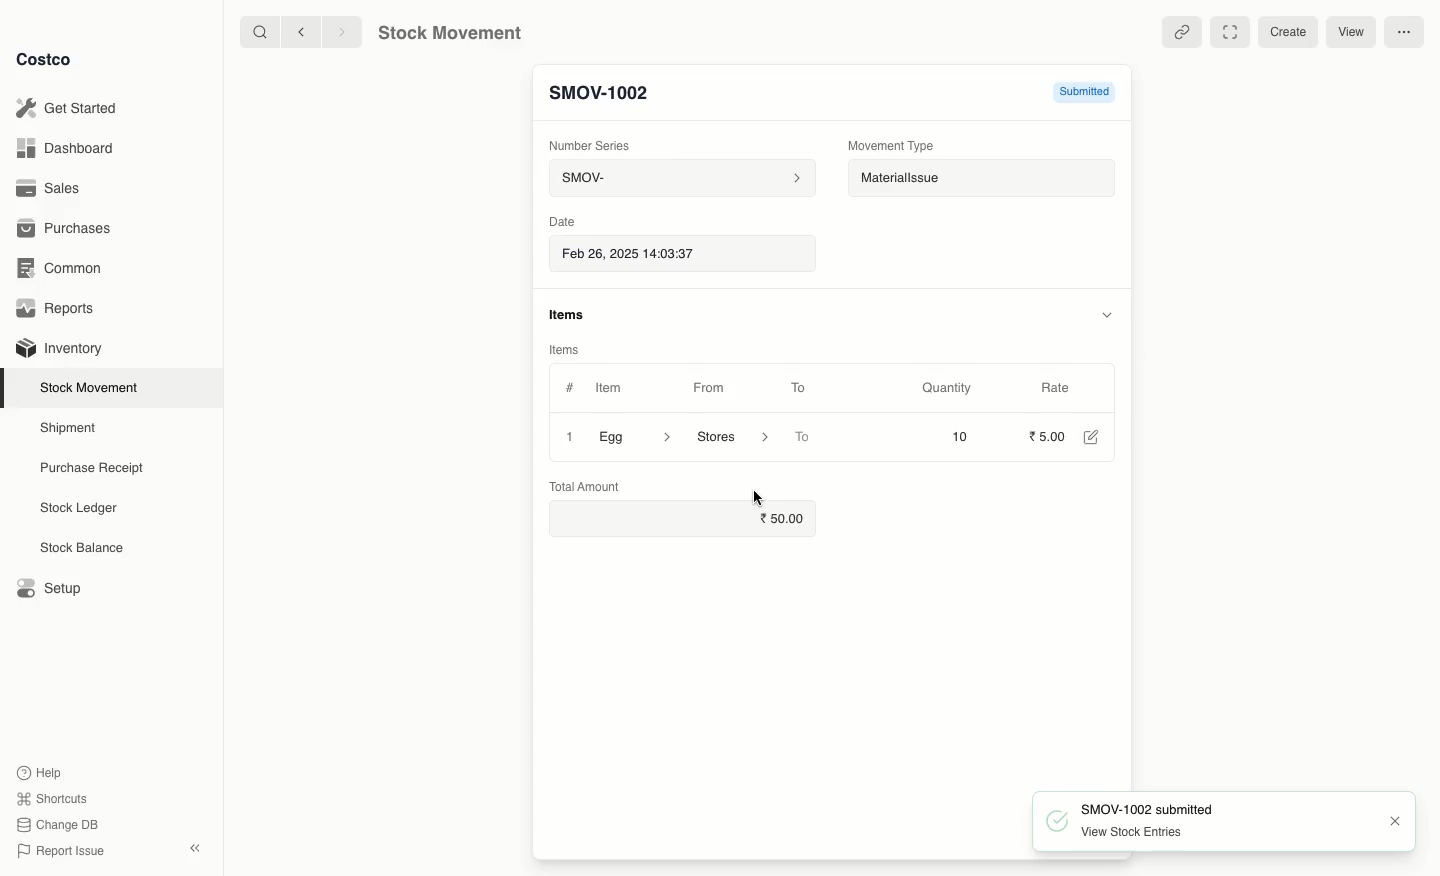 This screenshot has height=876, width=1440. Describe the element at coordinates (562, 349) in the screenshot. I see `Items` at that location.